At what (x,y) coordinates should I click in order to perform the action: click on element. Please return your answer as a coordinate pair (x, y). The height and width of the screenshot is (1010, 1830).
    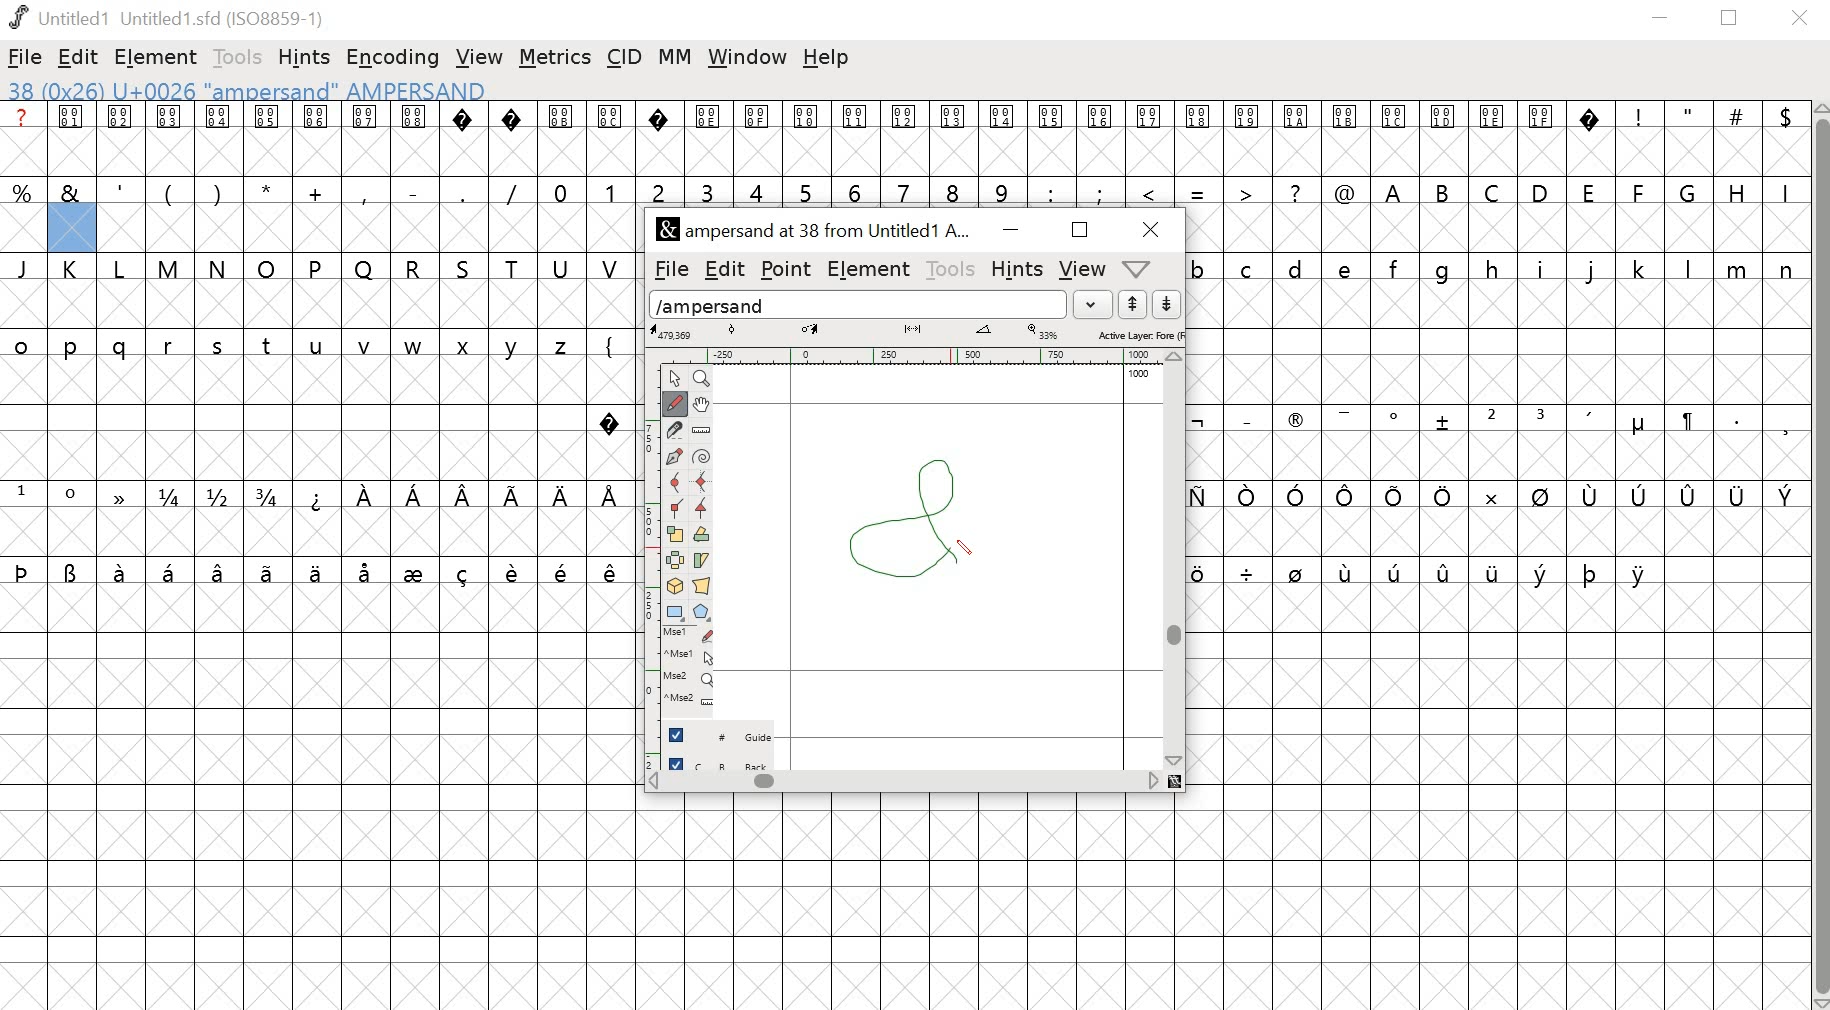
    Looking at the image, I should click on (870, 270).